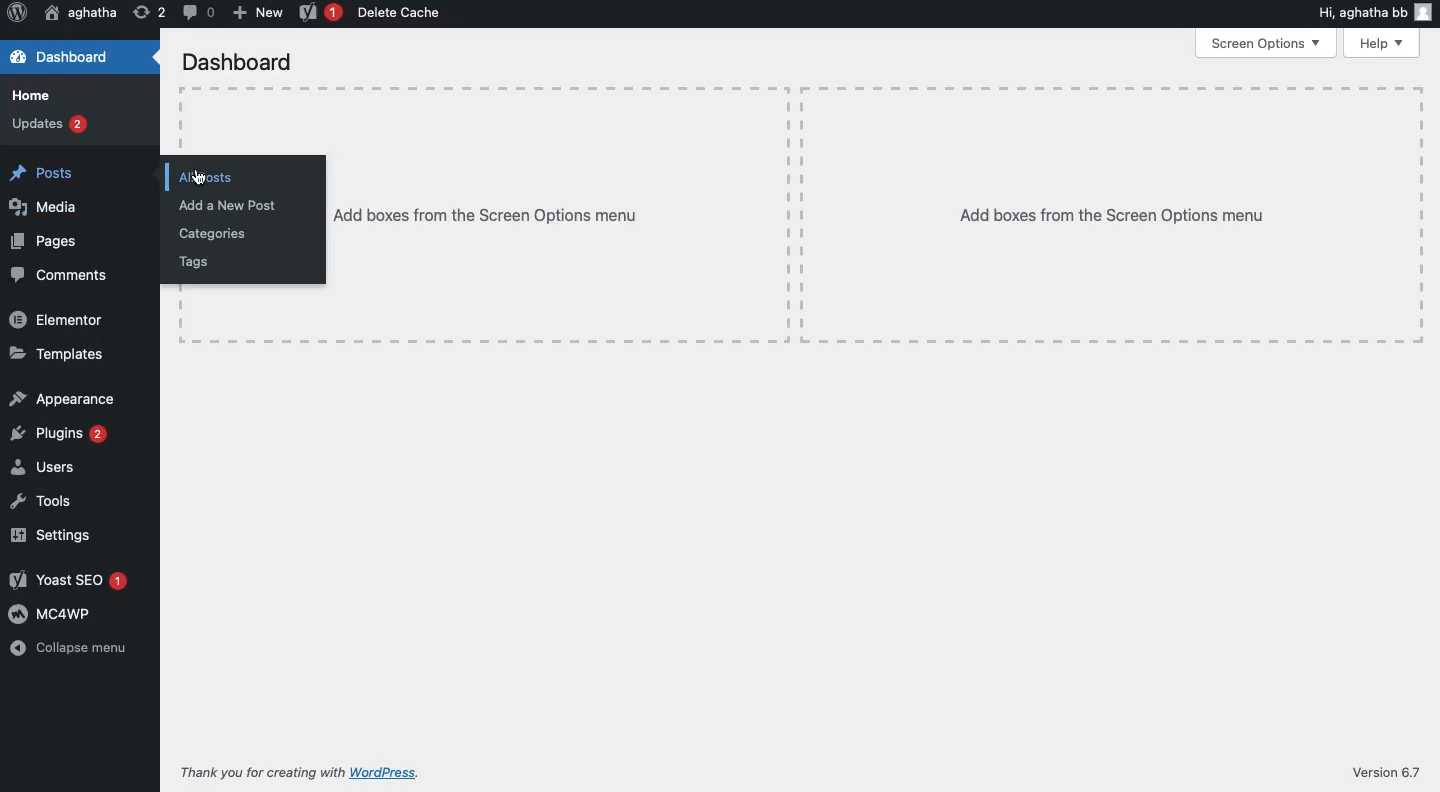  Describe the element at coordinates (1359, 12) in the screenshot. I see `Hi, aghatha bb` at that location.